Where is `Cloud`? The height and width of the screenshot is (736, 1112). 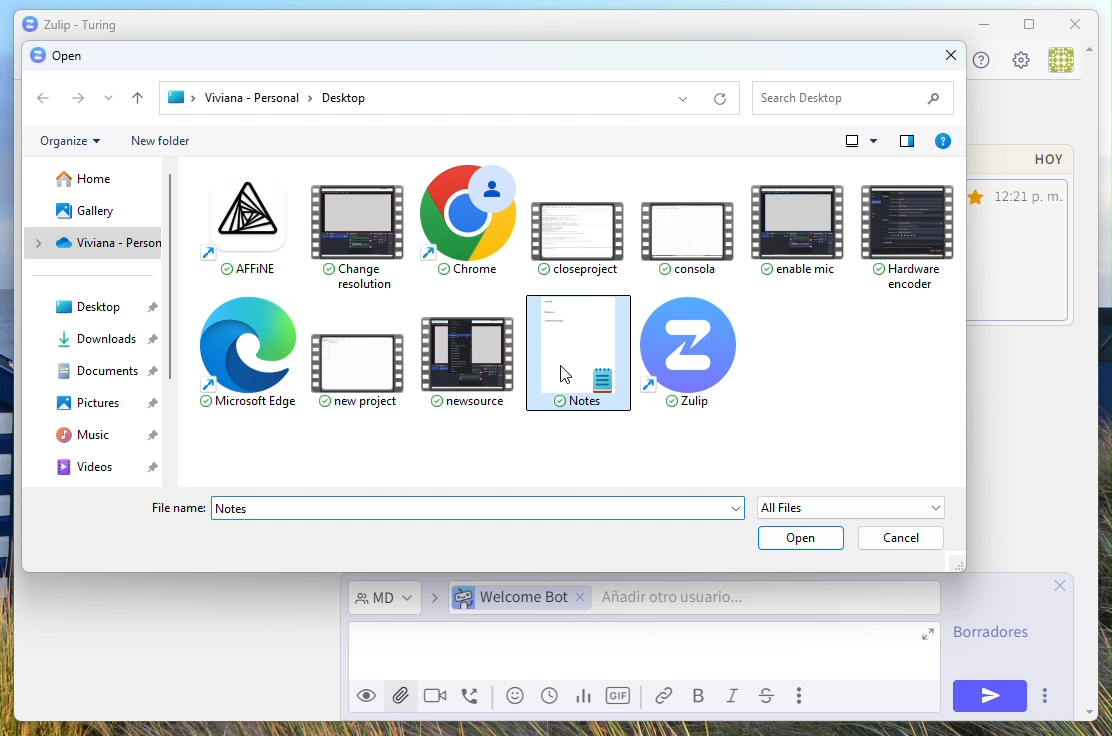
Cloud is located at coordinates (101, 242).